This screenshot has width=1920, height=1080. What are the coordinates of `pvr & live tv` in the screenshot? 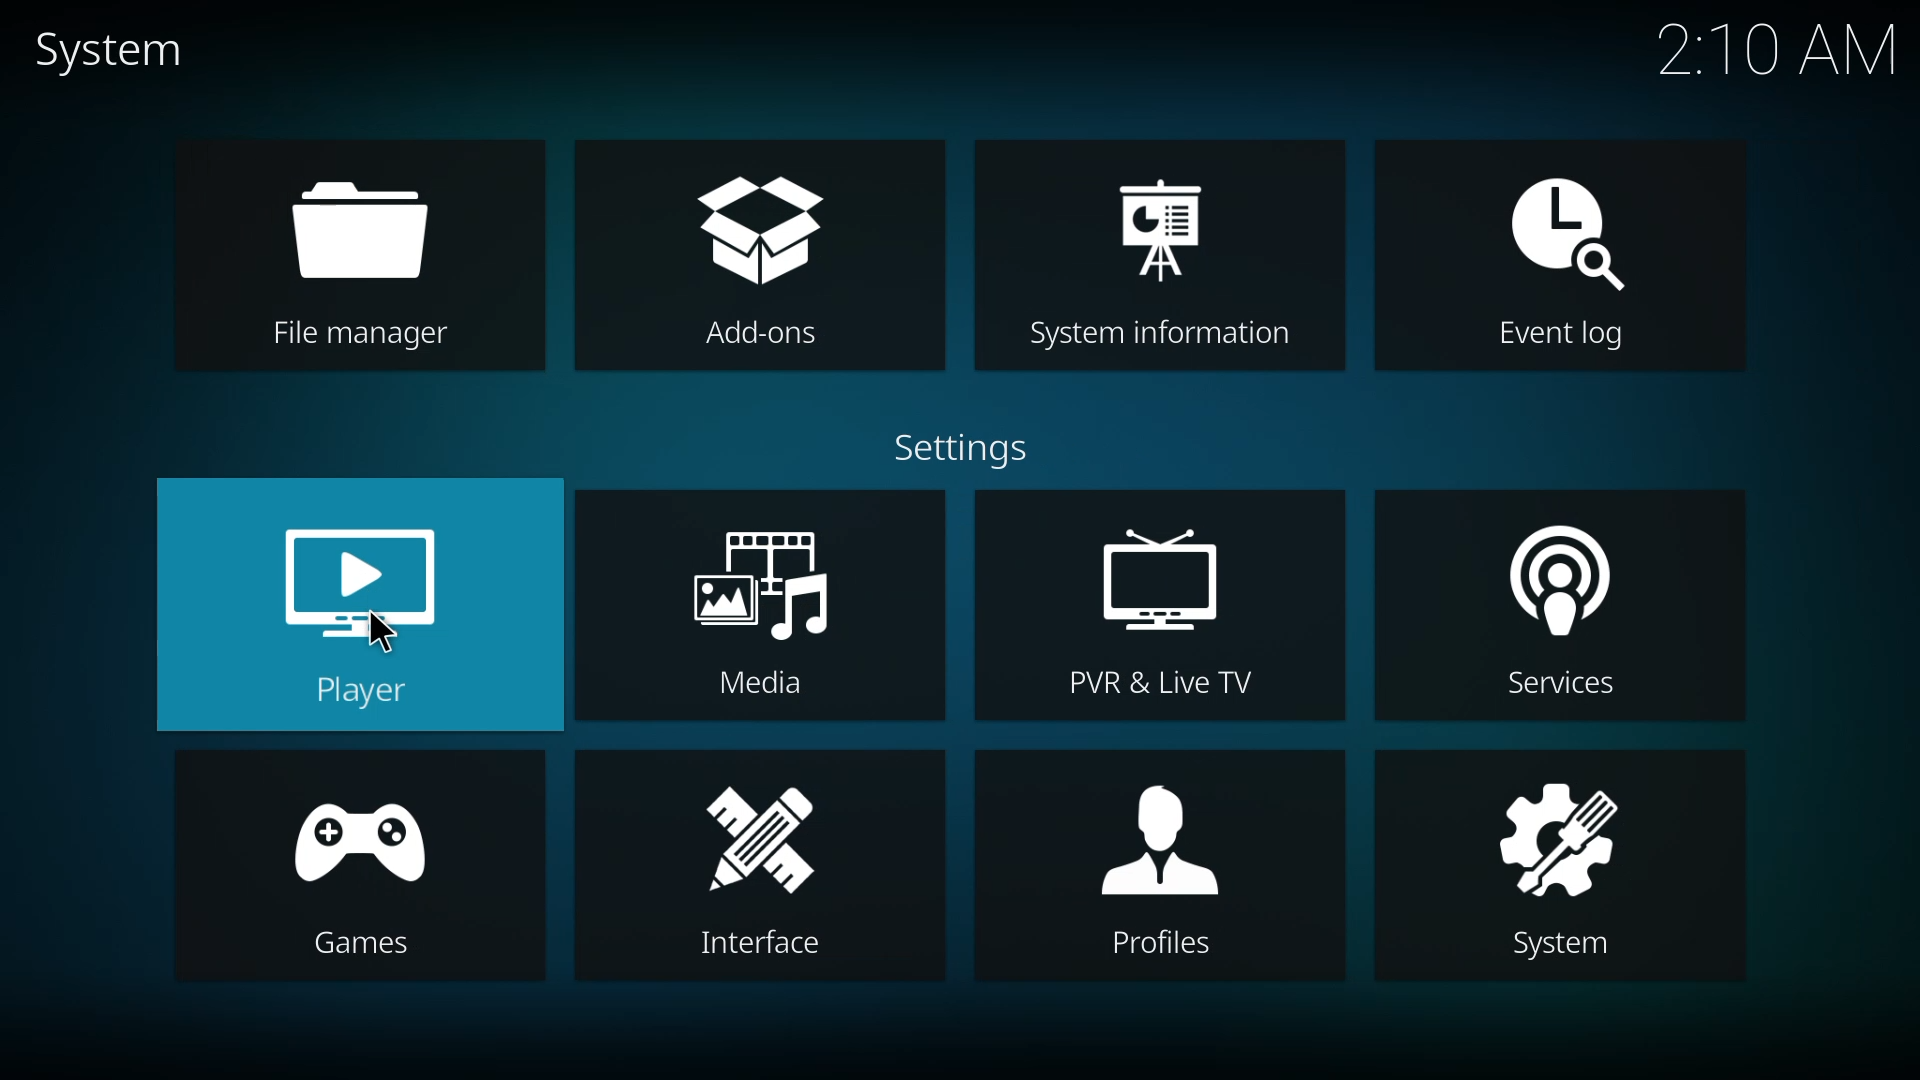 It's located at (1160, 616).